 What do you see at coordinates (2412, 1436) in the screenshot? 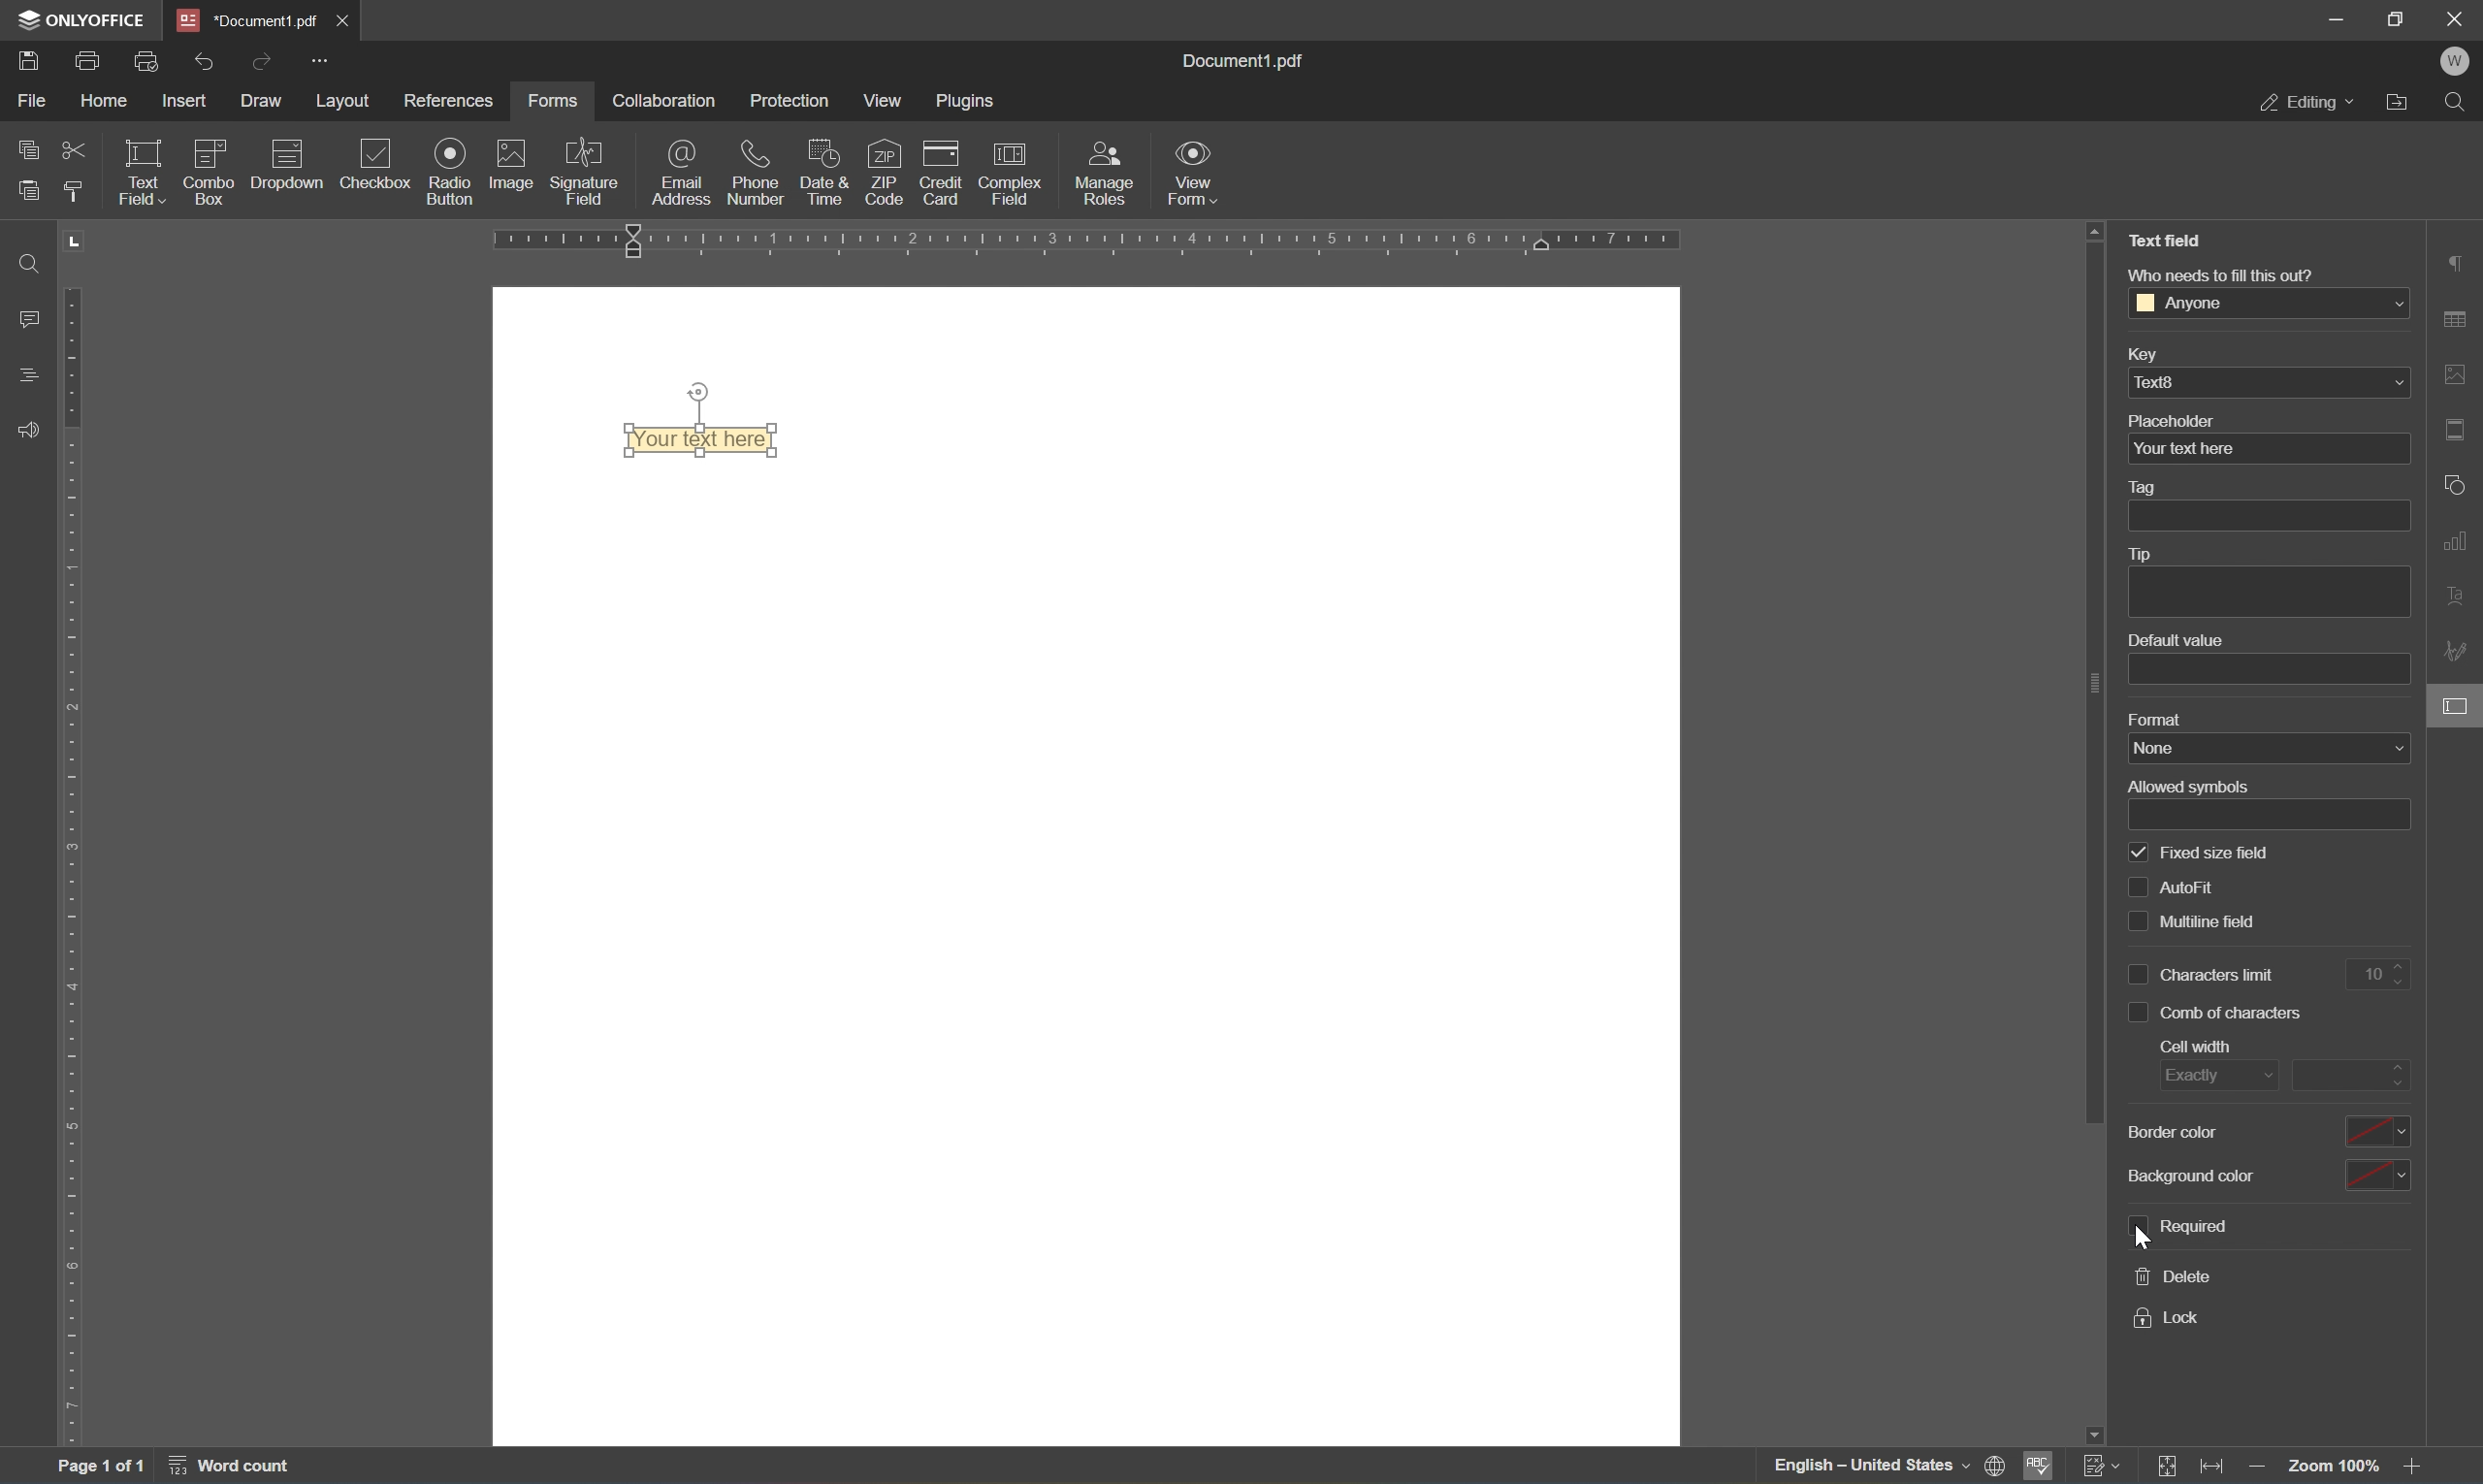
I see `scroll down` at bounding box center [2412, 1436].